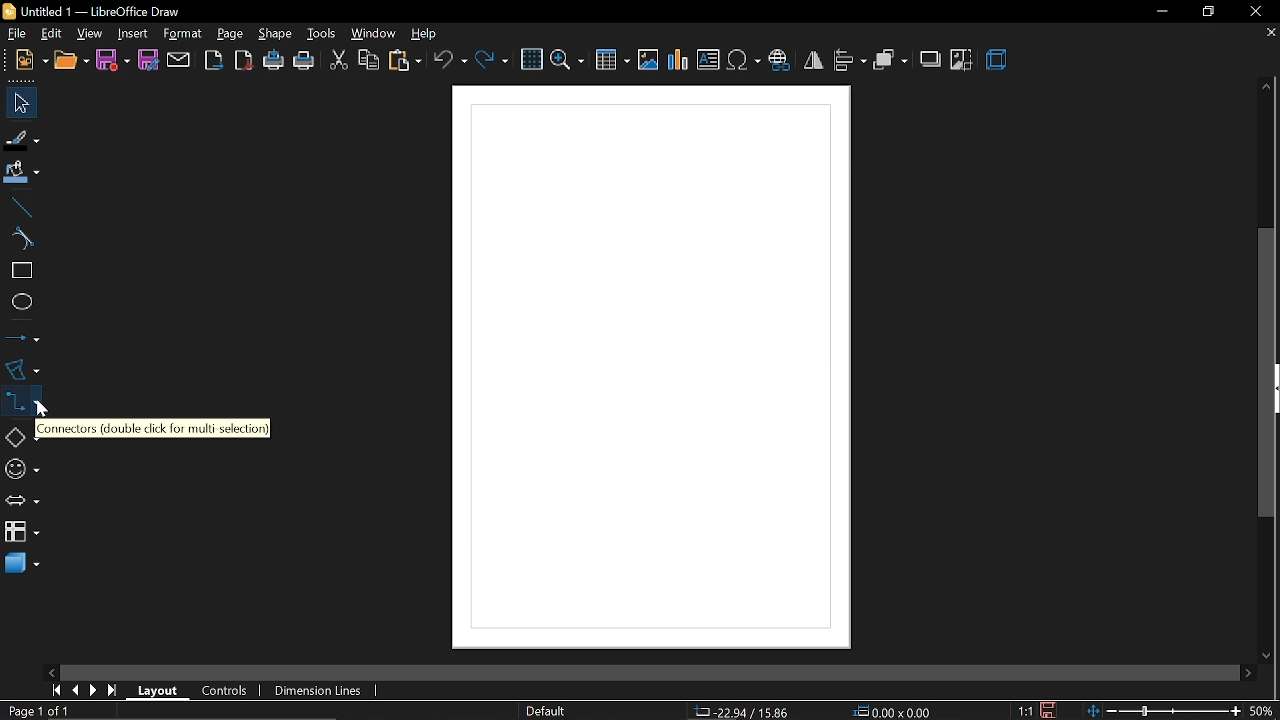  What do you see at coordinates (890, 60) in the screenshot?
I see `arrange` at bounding box center [890, 60].